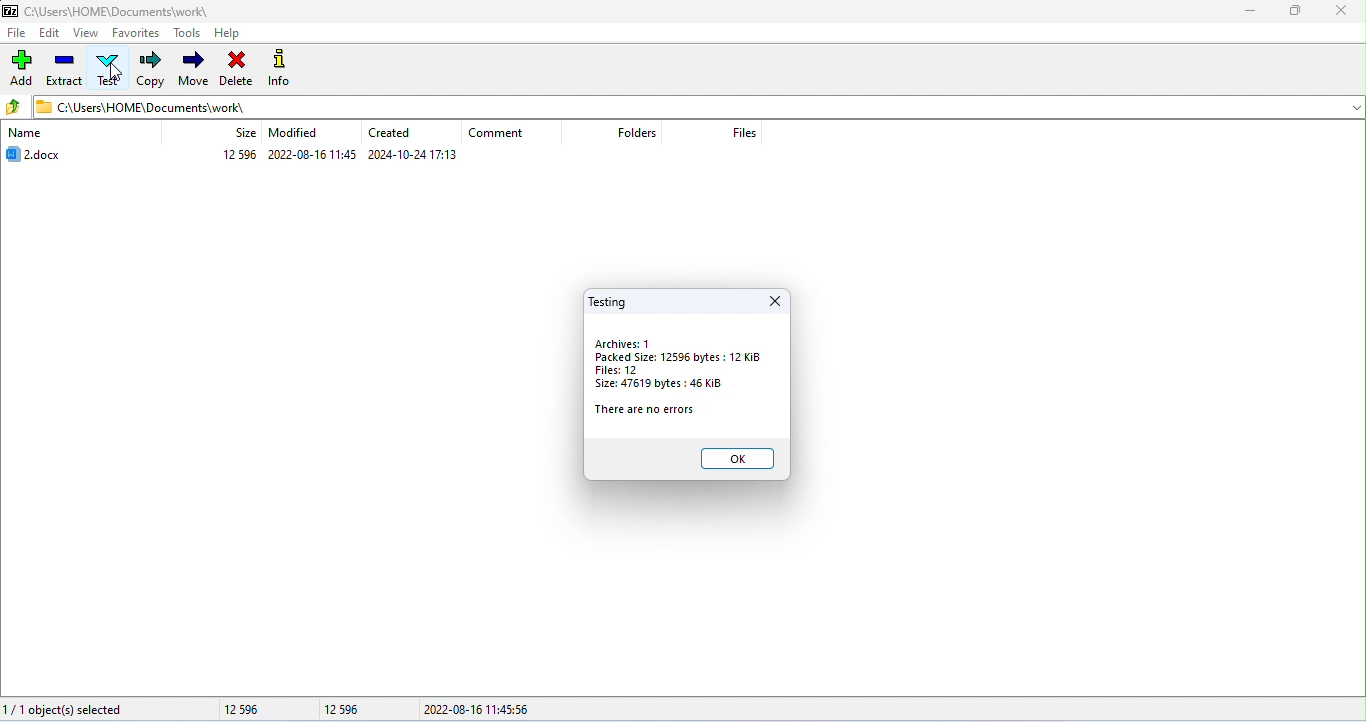 The image size is (1366, 722). I want to click on 2022-08-16 11:45, so click(312, 155).